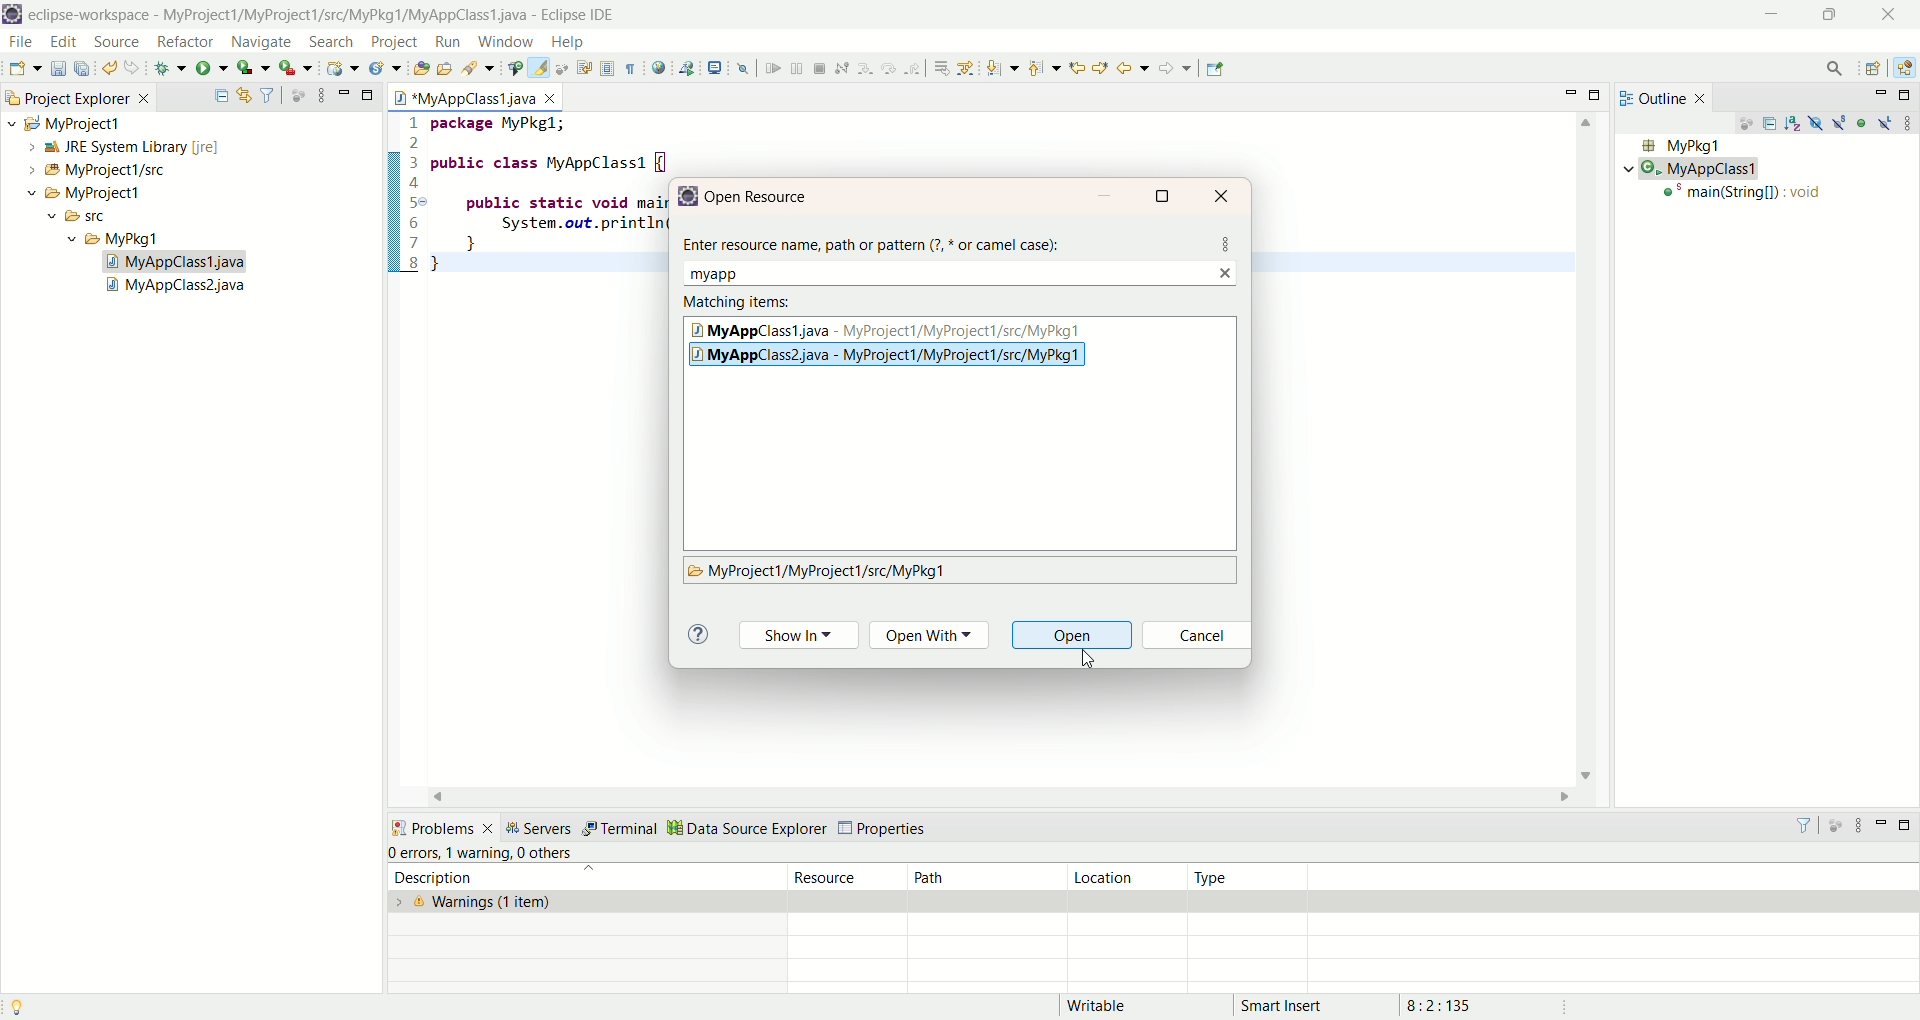 Image resolution: width=1920 pixels, height=1020 pixels. What do you see at coordinates (1840, 124) in the screenshot?
I see `hide static fields and methods` at bounding box center [1840, 124].